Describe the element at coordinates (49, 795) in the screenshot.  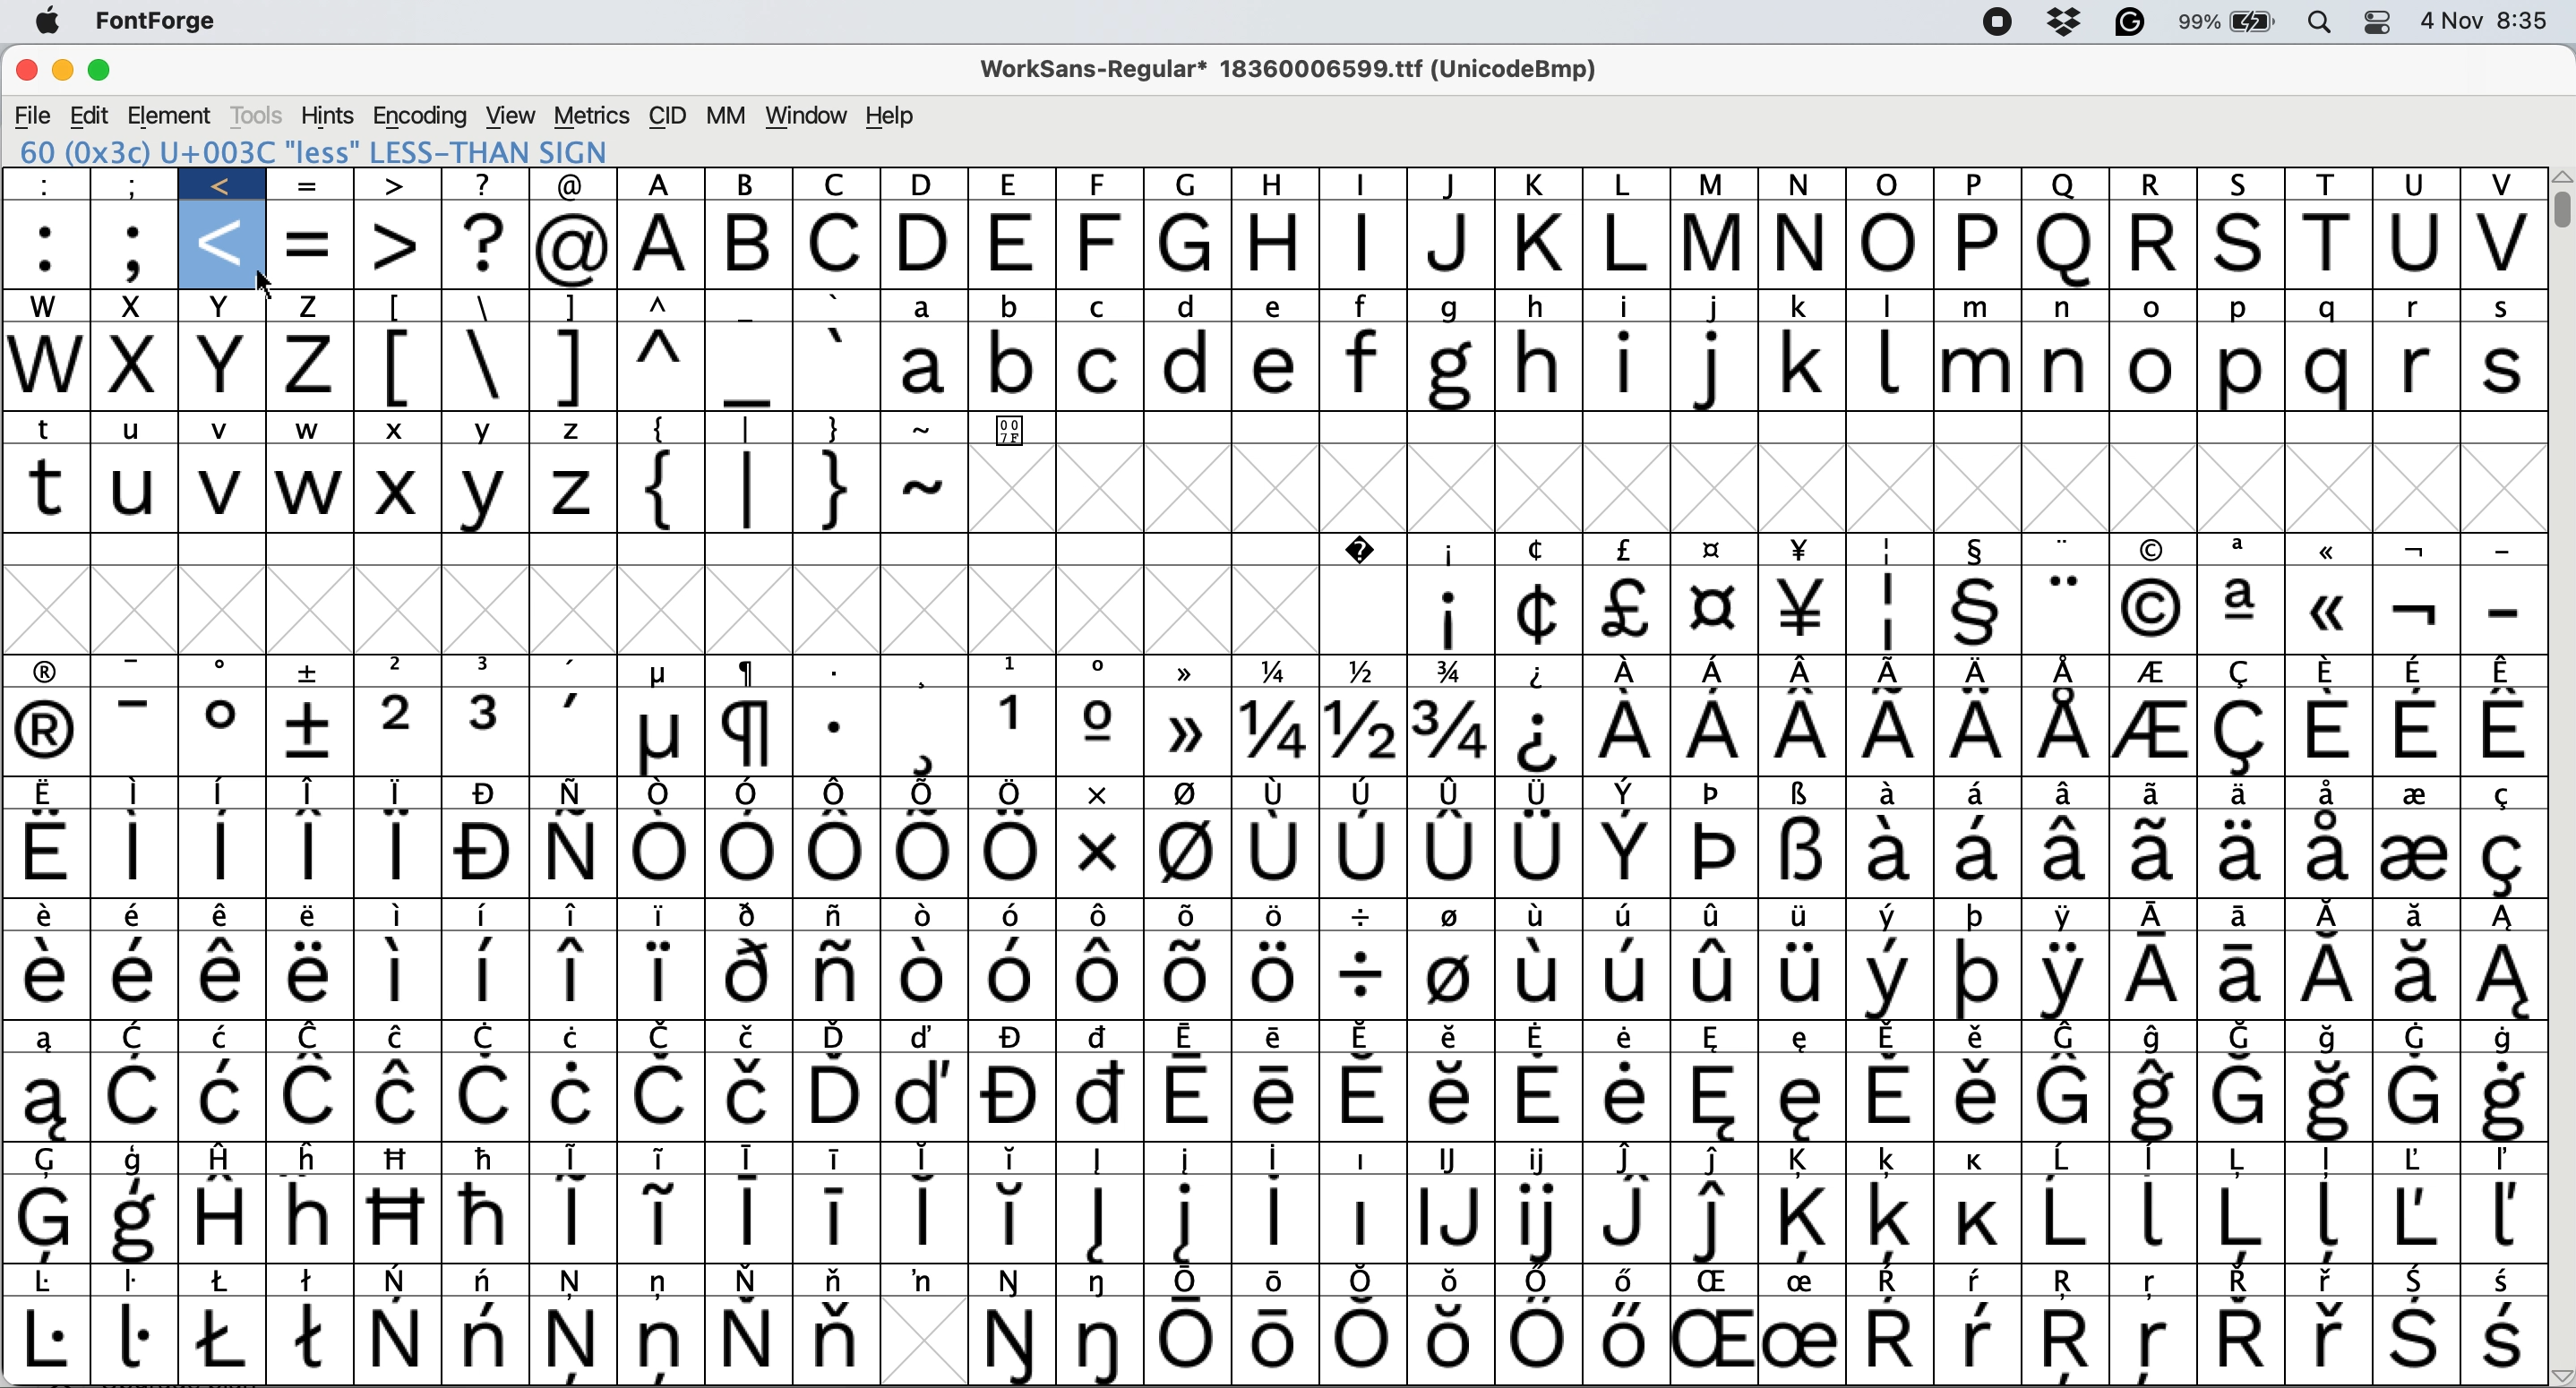
I see `Symbol` at that location.